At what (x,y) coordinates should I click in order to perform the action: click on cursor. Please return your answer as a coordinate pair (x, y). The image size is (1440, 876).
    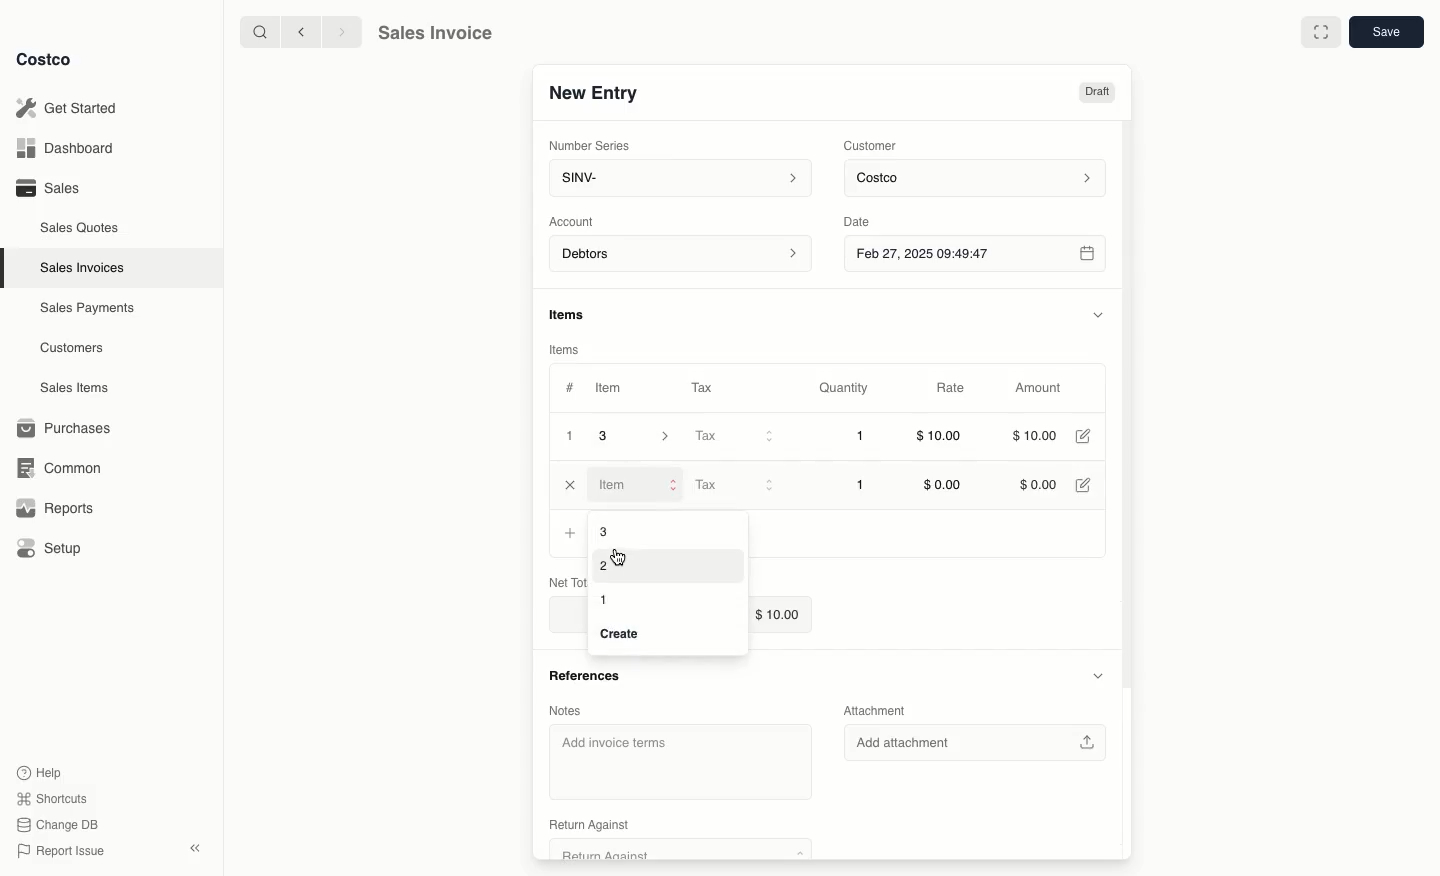
    Looking at the image, I should click on (623, 558).